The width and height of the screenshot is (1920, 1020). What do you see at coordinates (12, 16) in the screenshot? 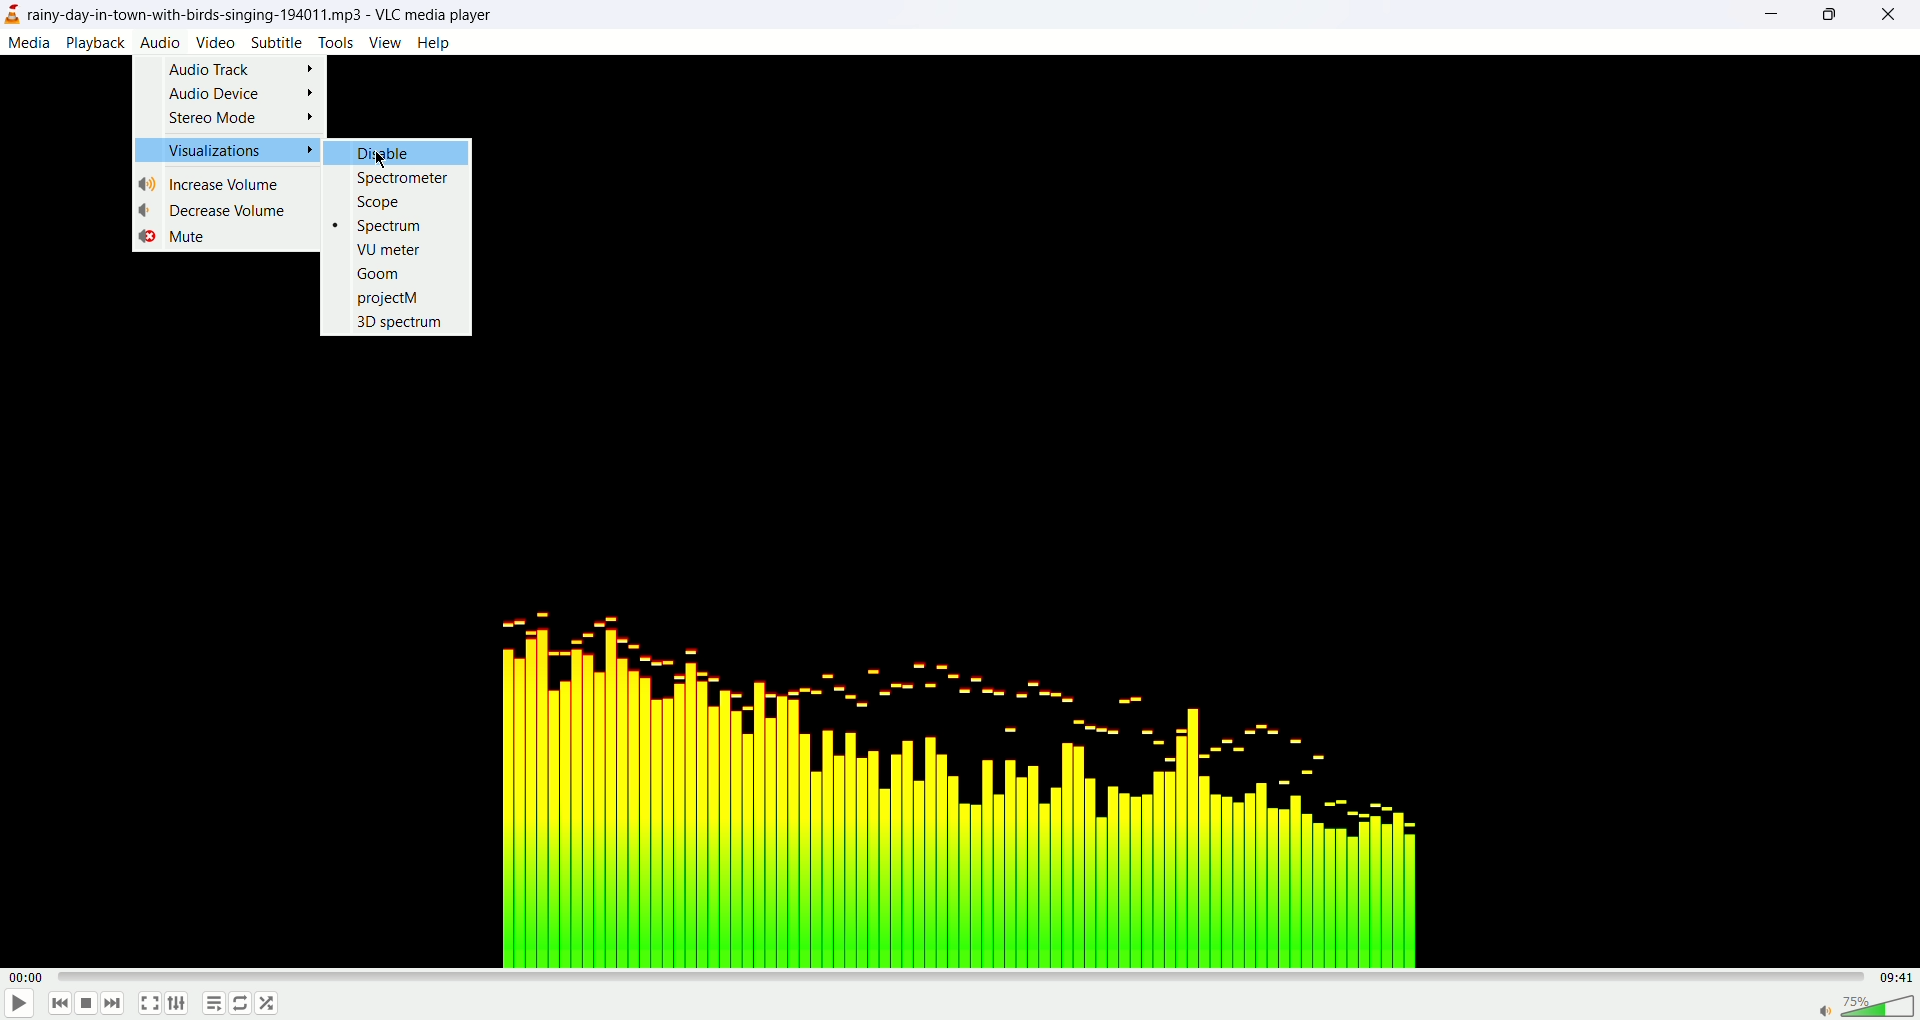
I see `logo` at bounding box center [12, 16].